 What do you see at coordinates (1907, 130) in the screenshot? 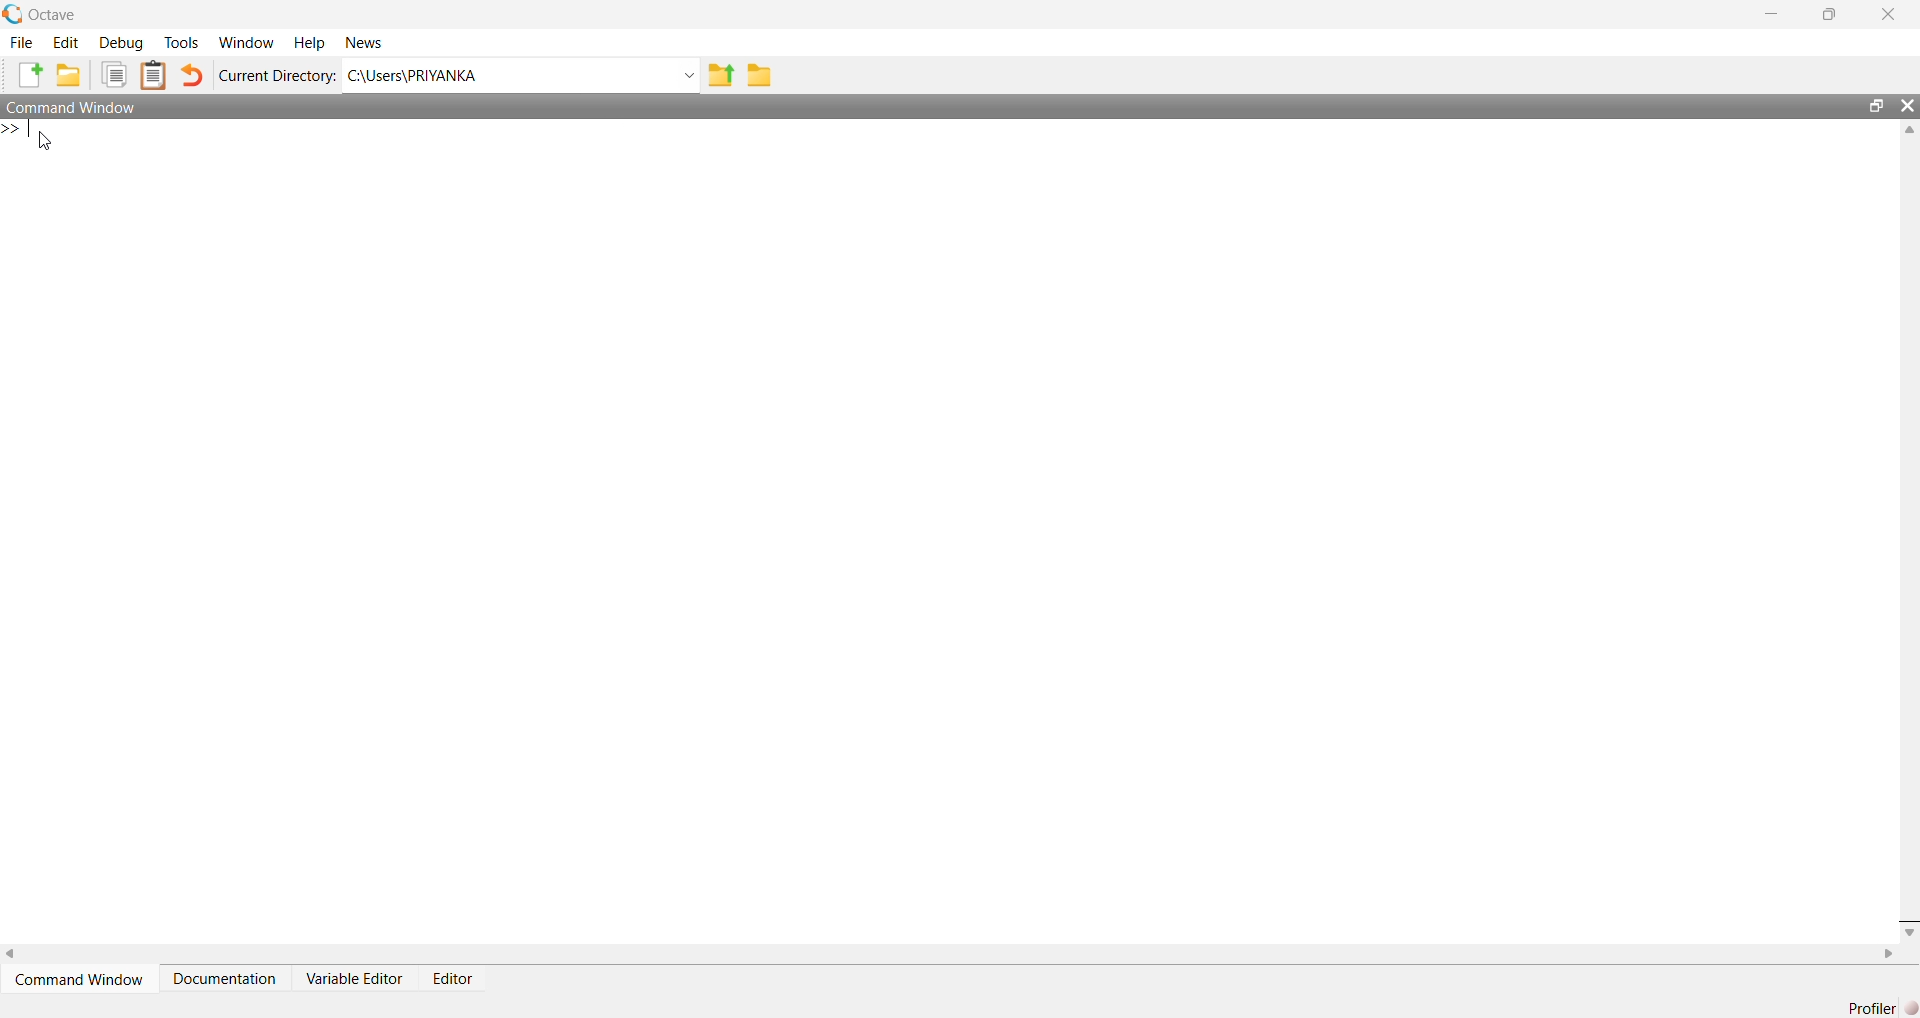
I see `scroll up` at bounding box center [1907, 130].